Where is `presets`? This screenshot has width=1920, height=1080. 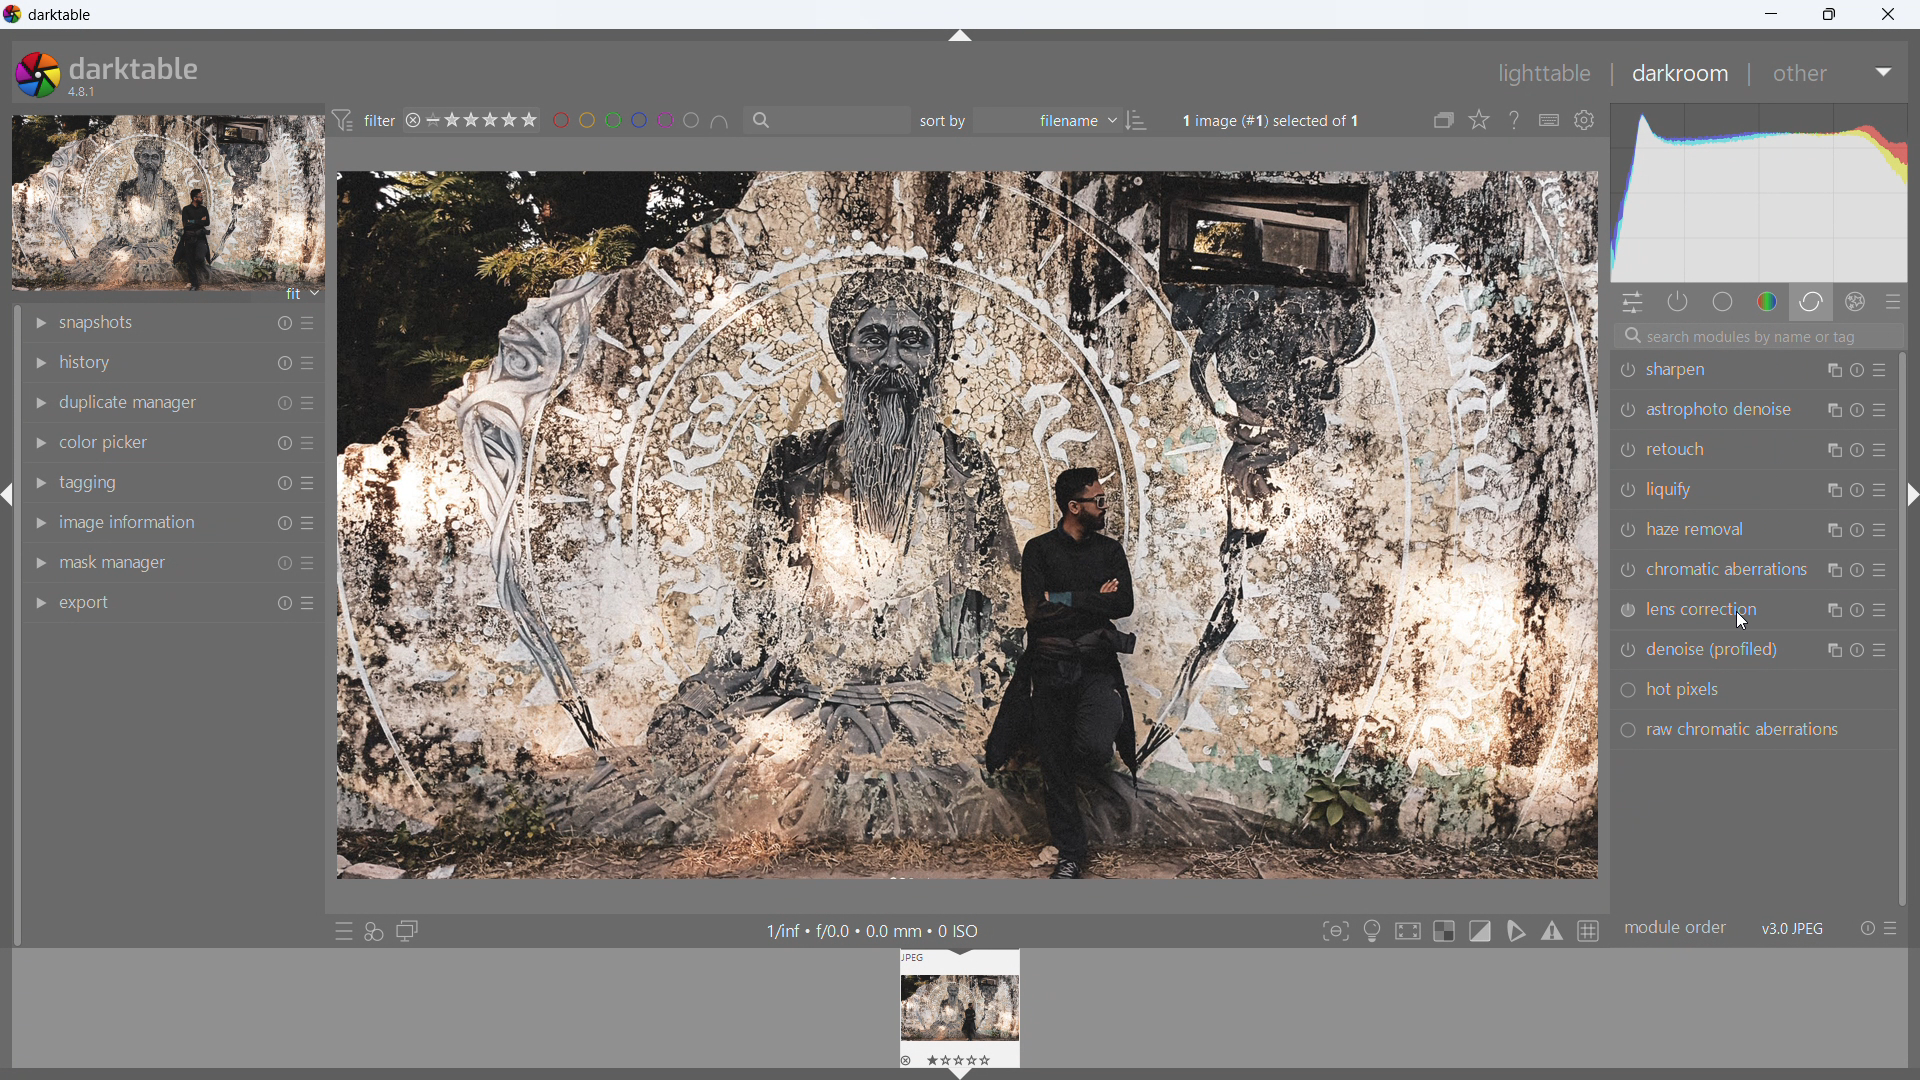
presets is located at coordinates (1896, 929).